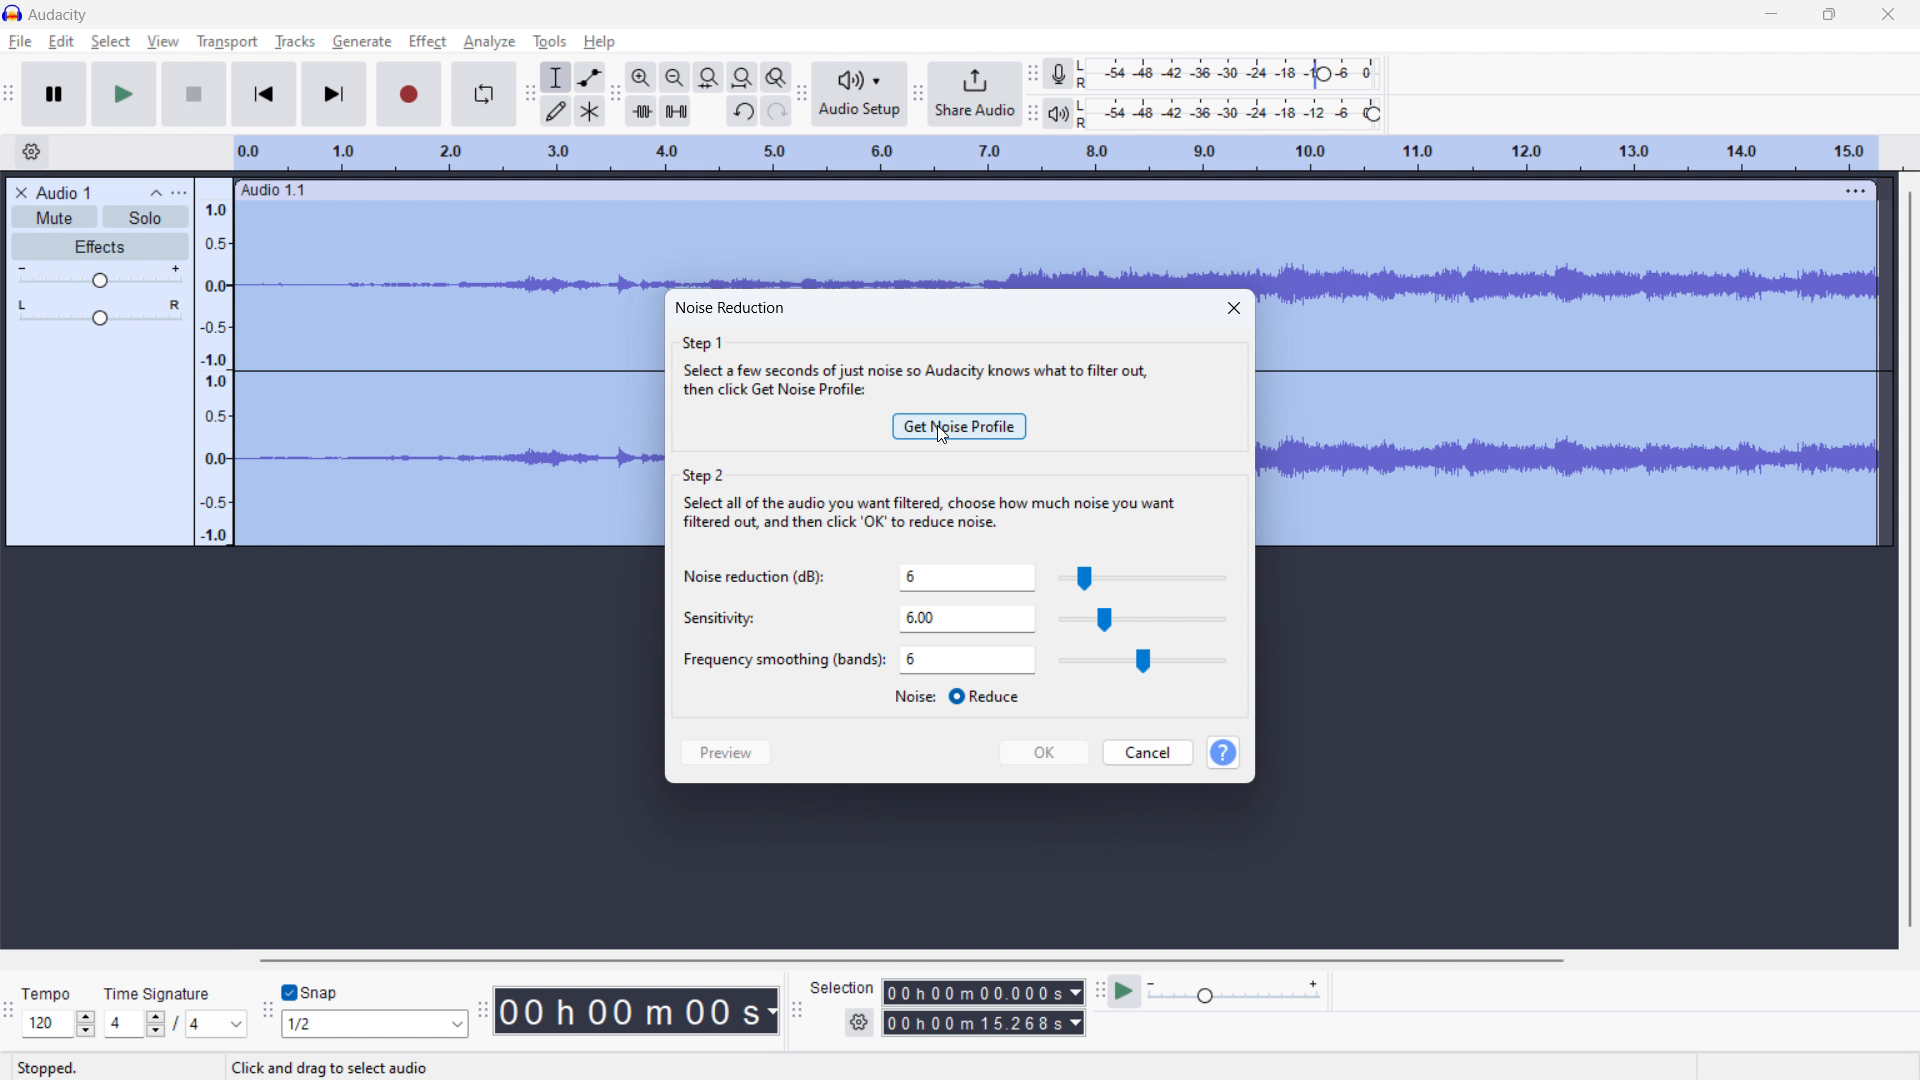  Describe the element at coordinates (742, 111) in the screenshot. I see `undo` at that location.